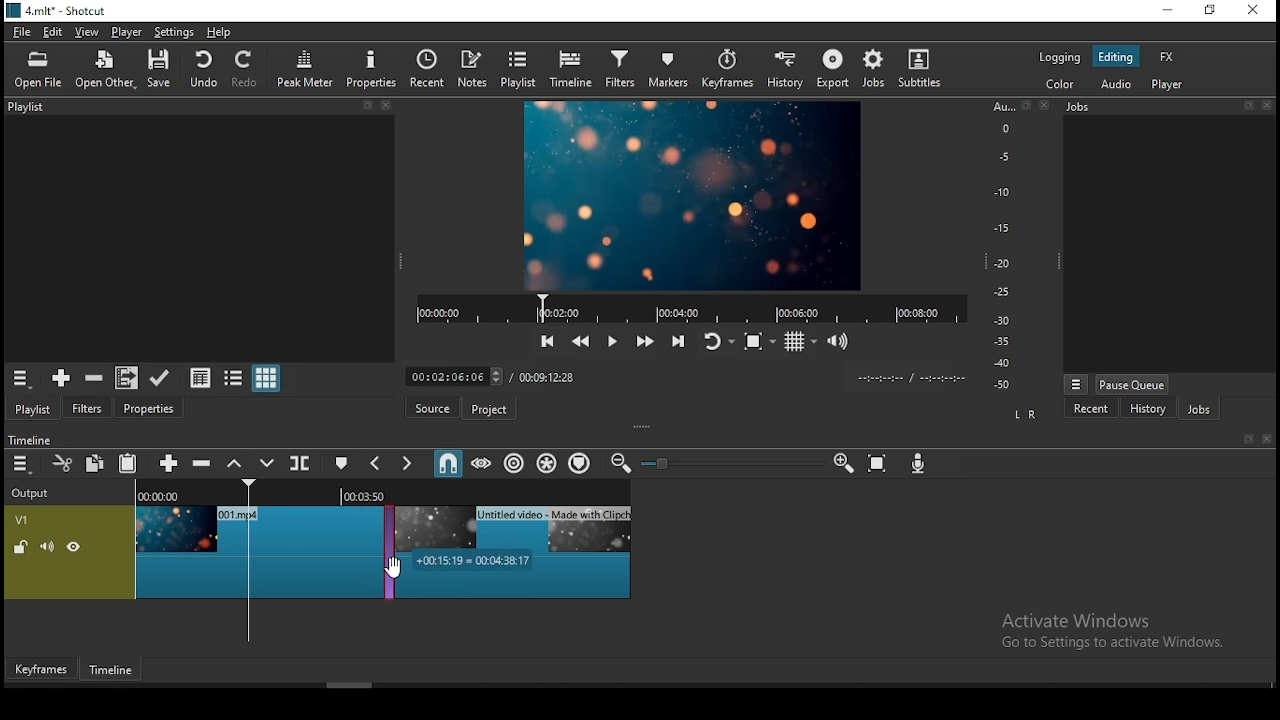 The width and height of the screenshot is (1280, 720). What do you see at coordinates (382, 552) in the screenshot?
I see `transitionJobs` at bounding box center [382, 552].